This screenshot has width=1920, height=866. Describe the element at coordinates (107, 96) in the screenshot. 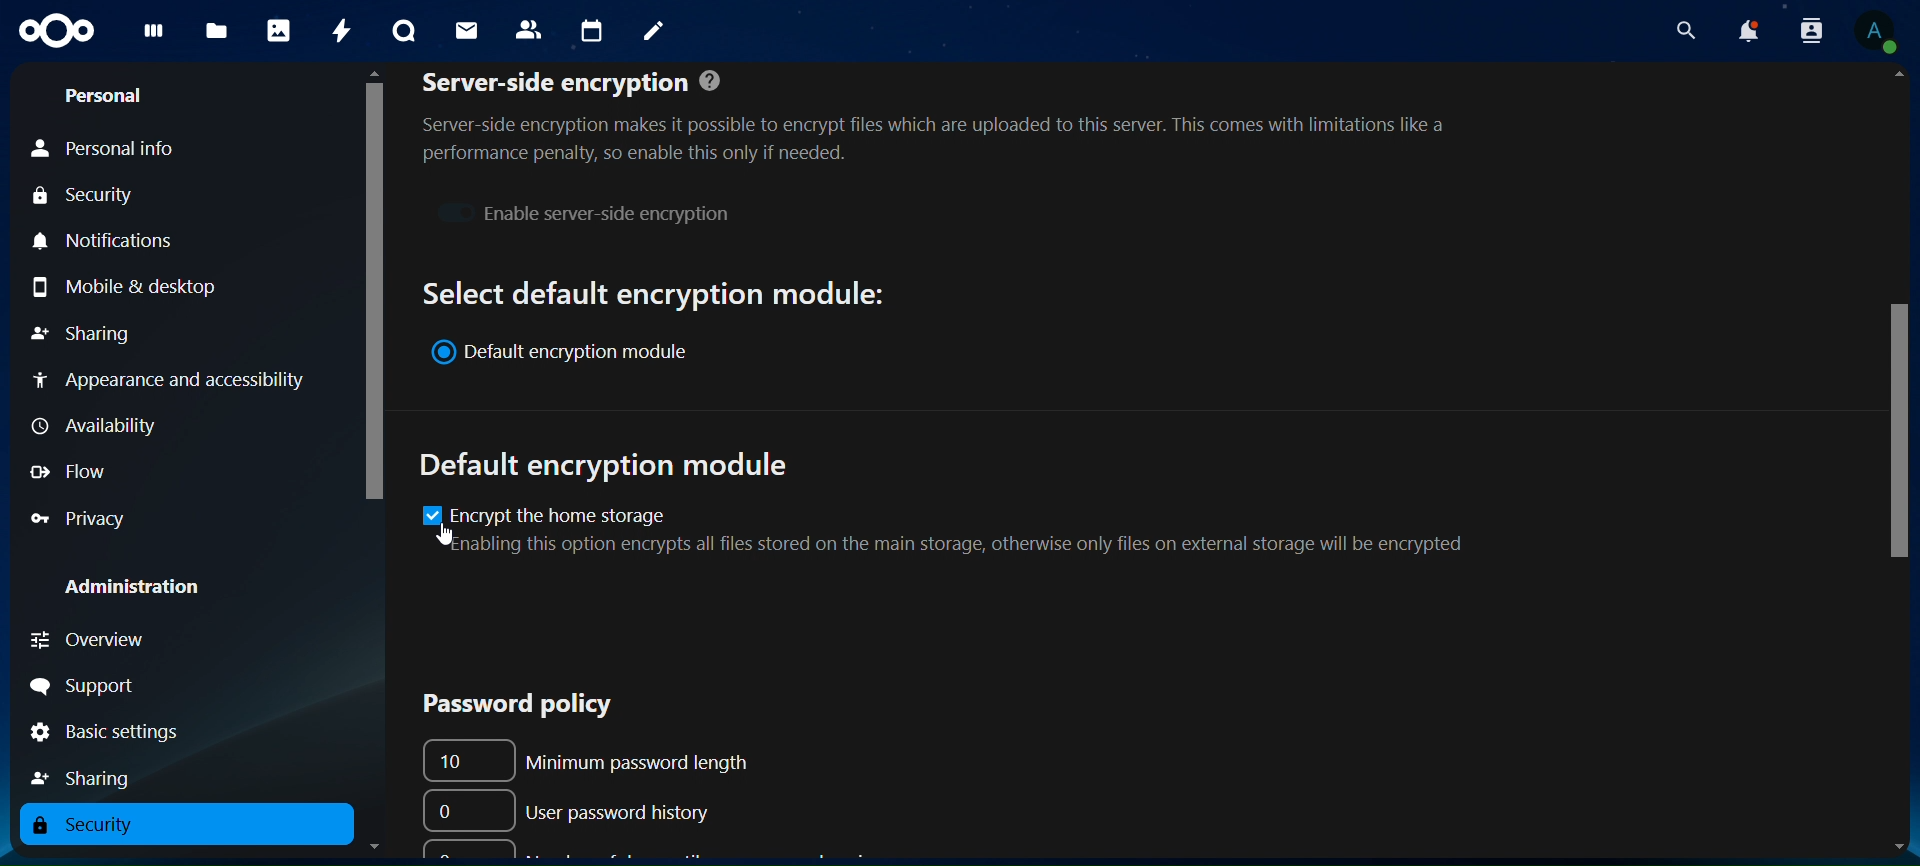

I see `personal` at that location.